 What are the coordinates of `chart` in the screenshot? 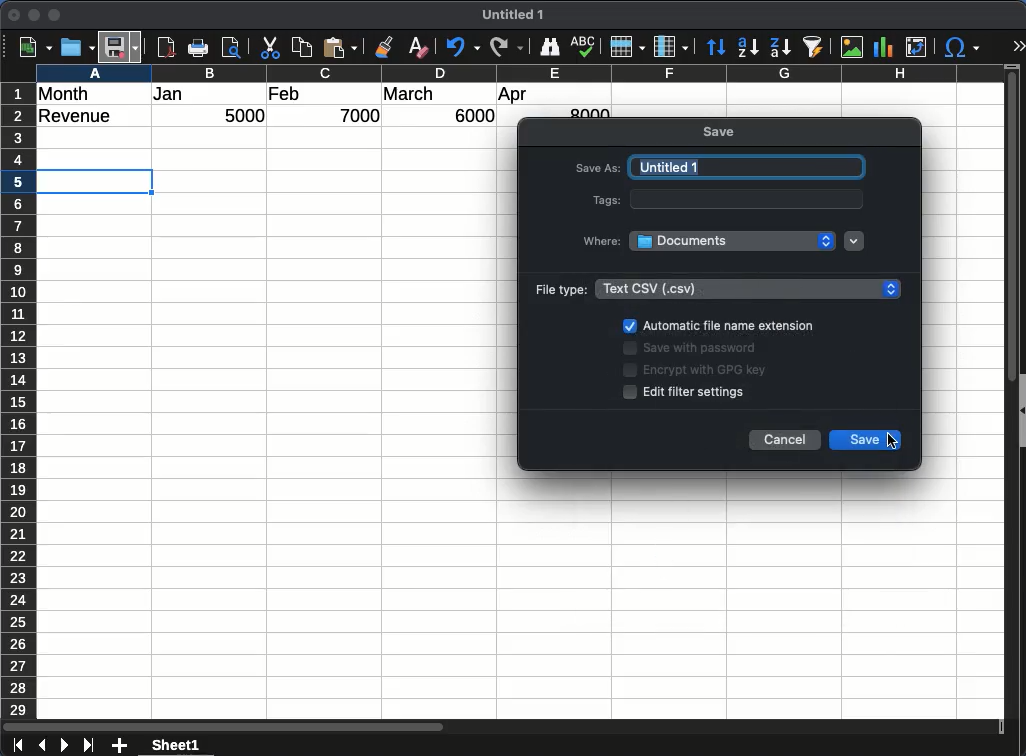 It's located at (881, 46).